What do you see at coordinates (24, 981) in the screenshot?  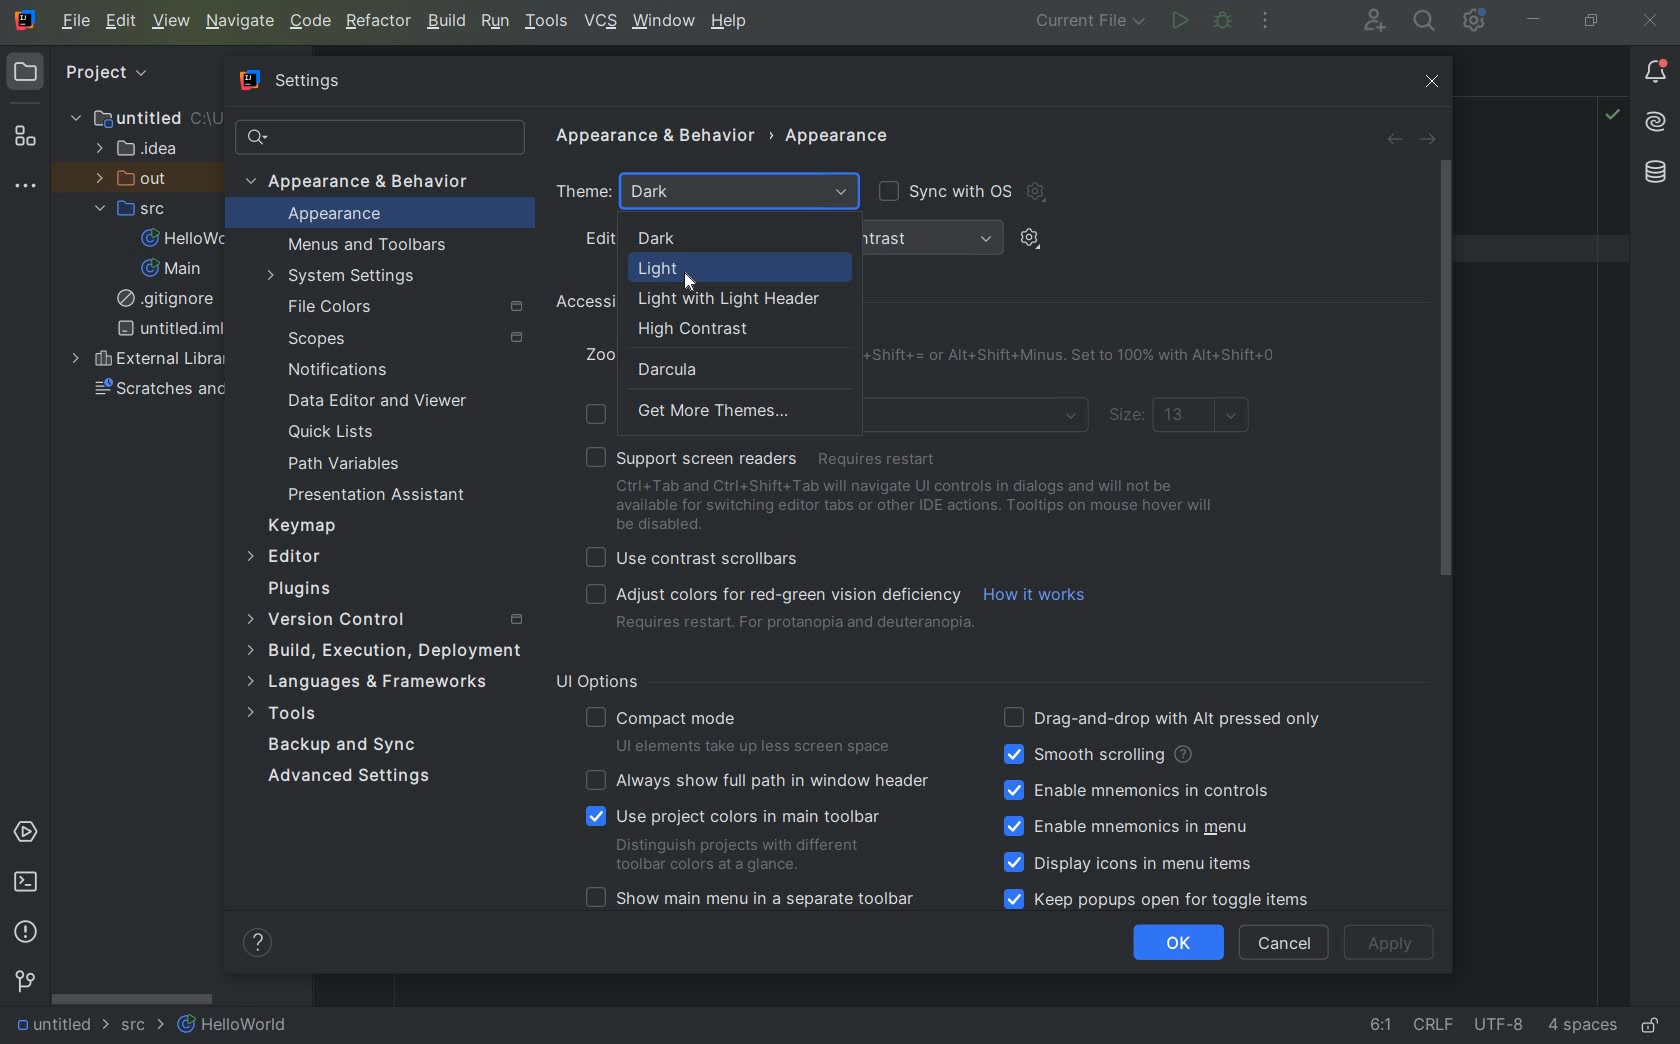 I see `VERSION CONTROL` at bounding box center [24, 981].